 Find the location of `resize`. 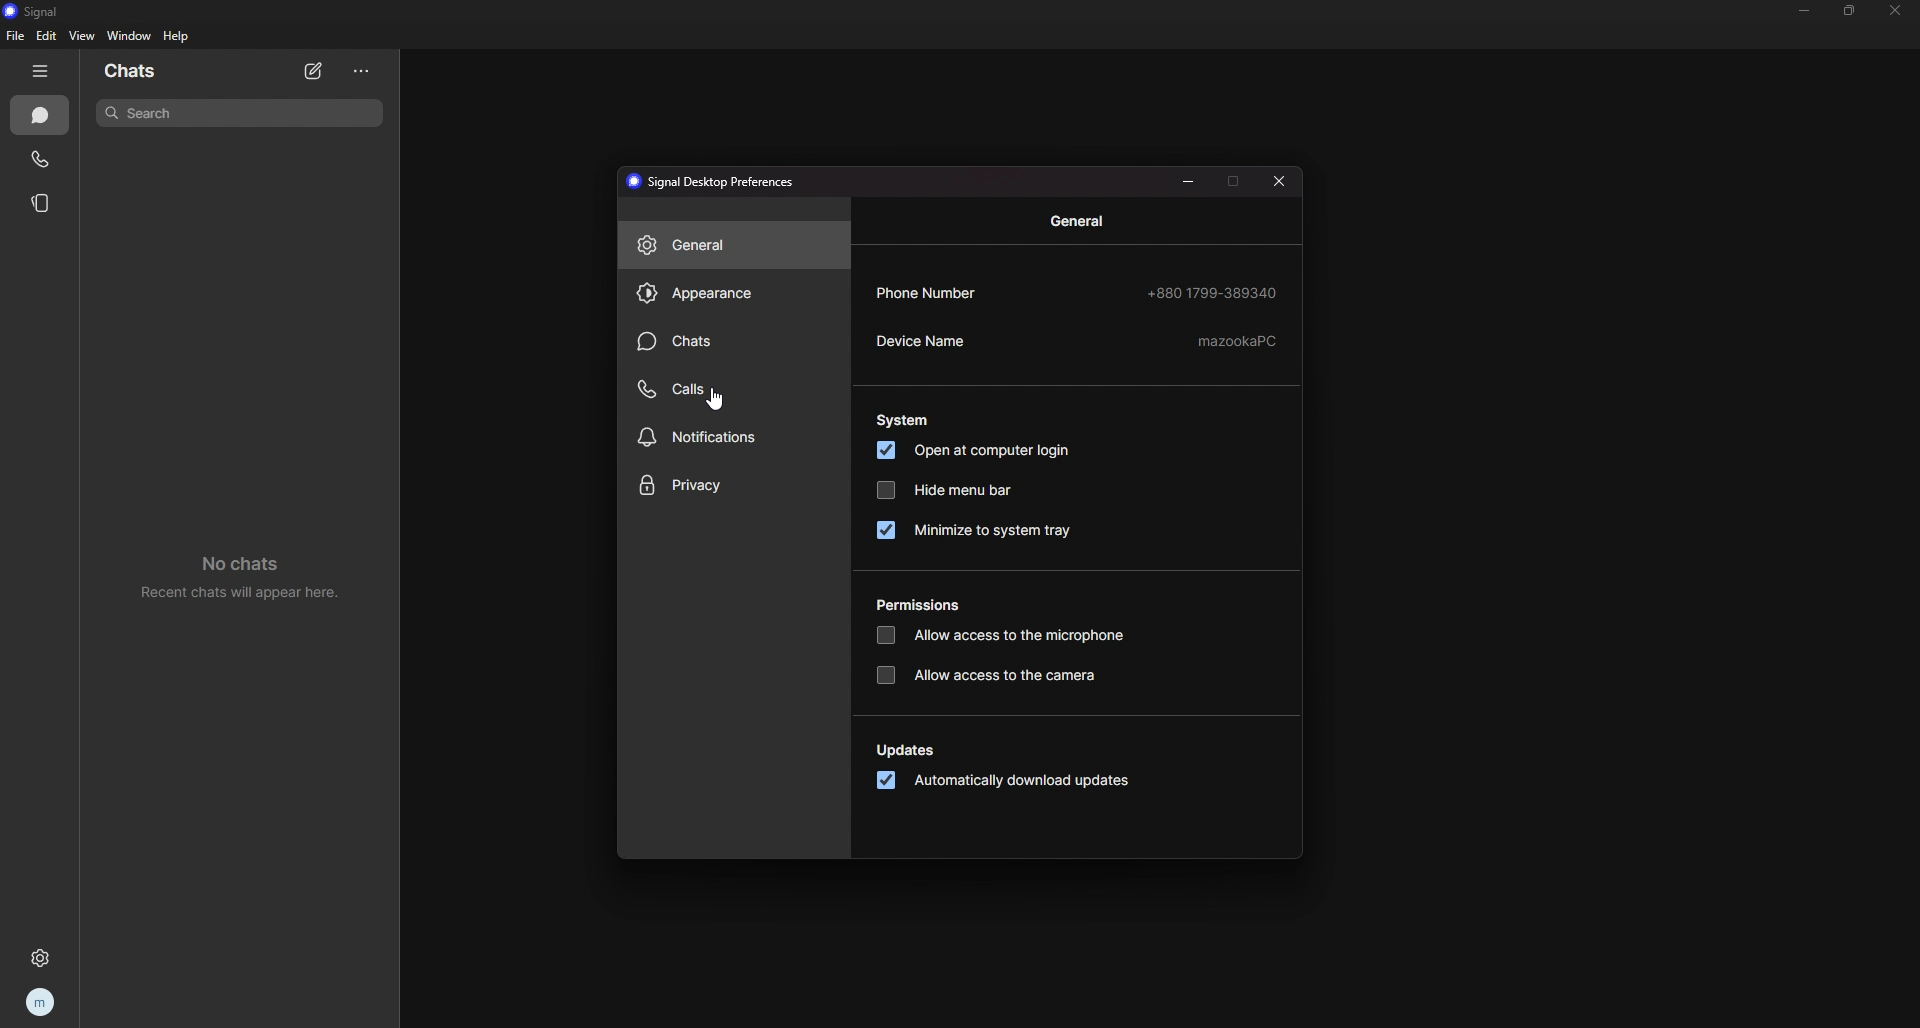

resize is located at coordinates (1850, 11).